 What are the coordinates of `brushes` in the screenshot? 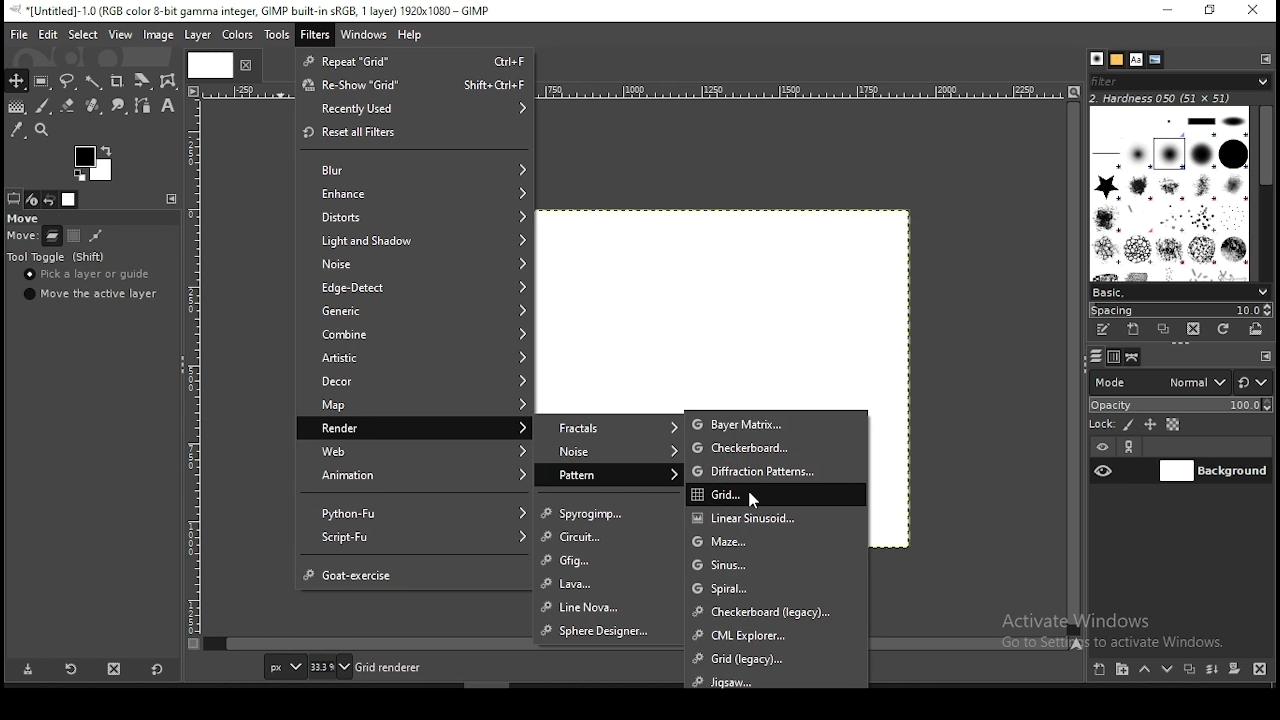 It's located at (1097, 58).